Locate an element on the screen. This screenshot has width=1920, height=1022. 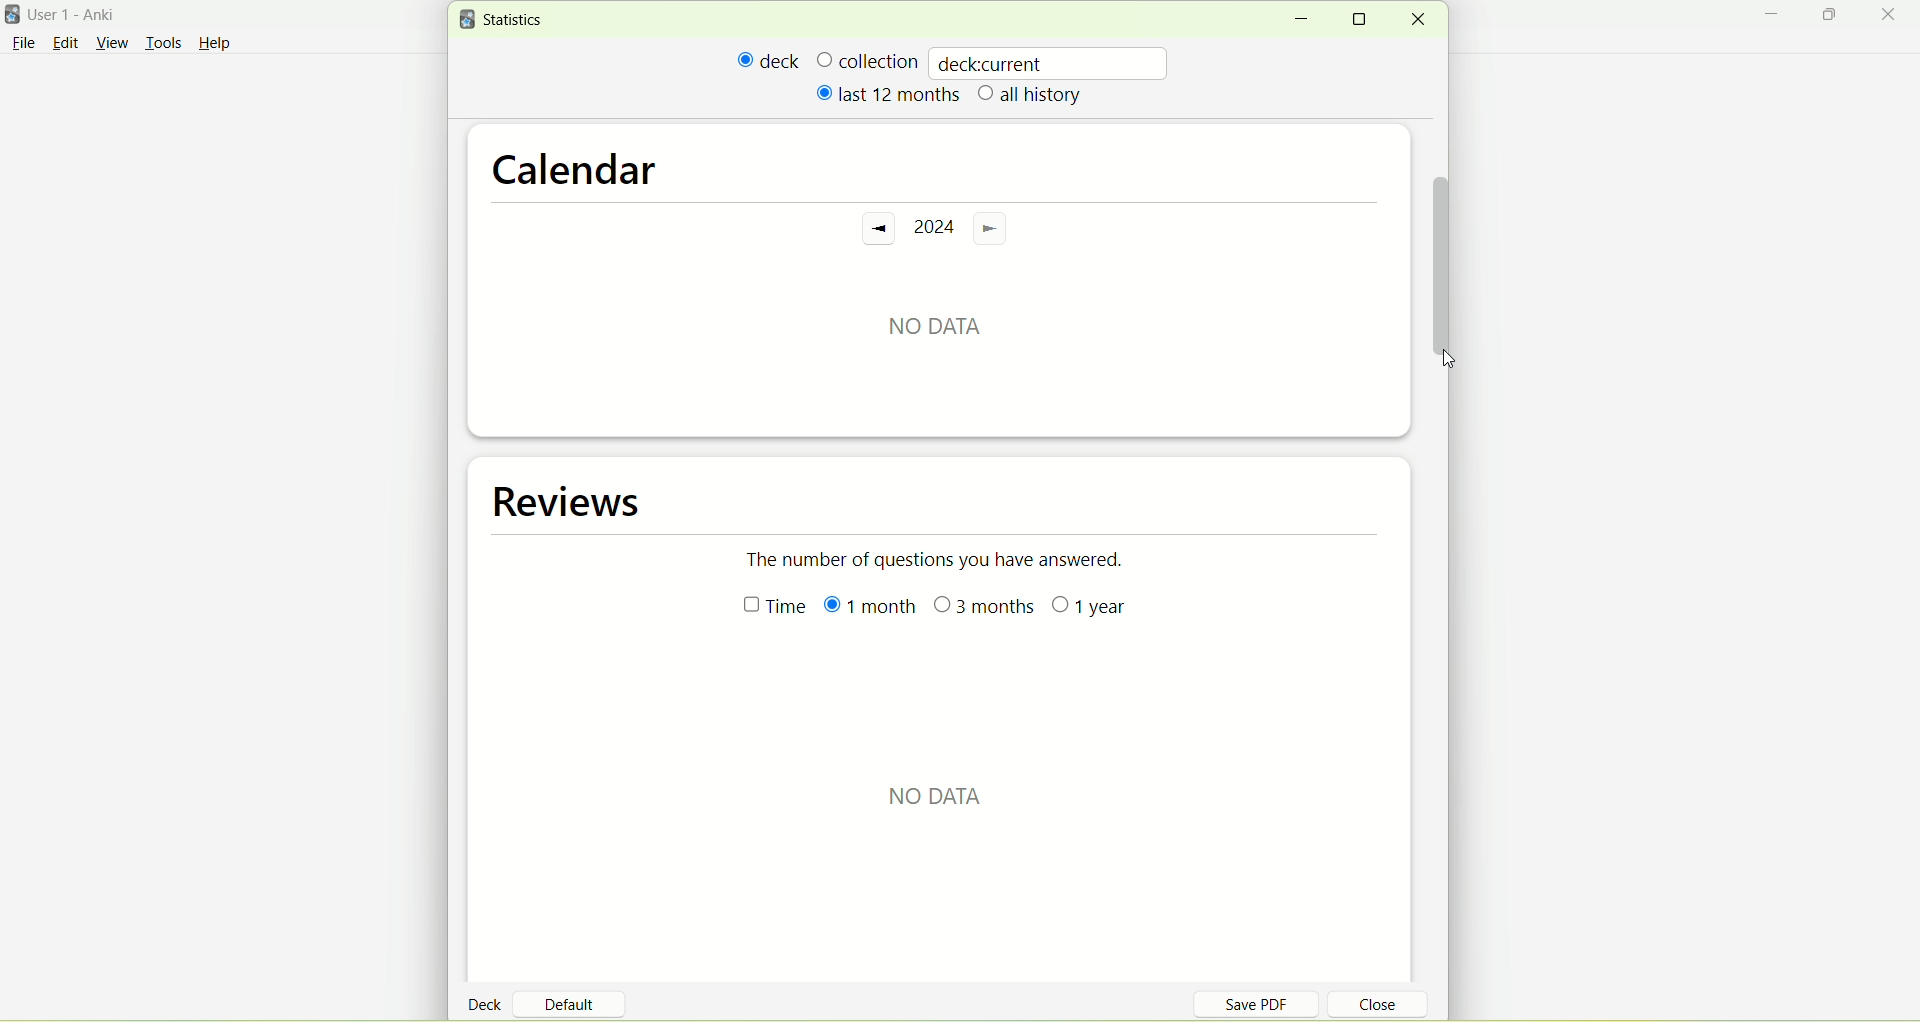
close is located at coordinates (1366, 1007).